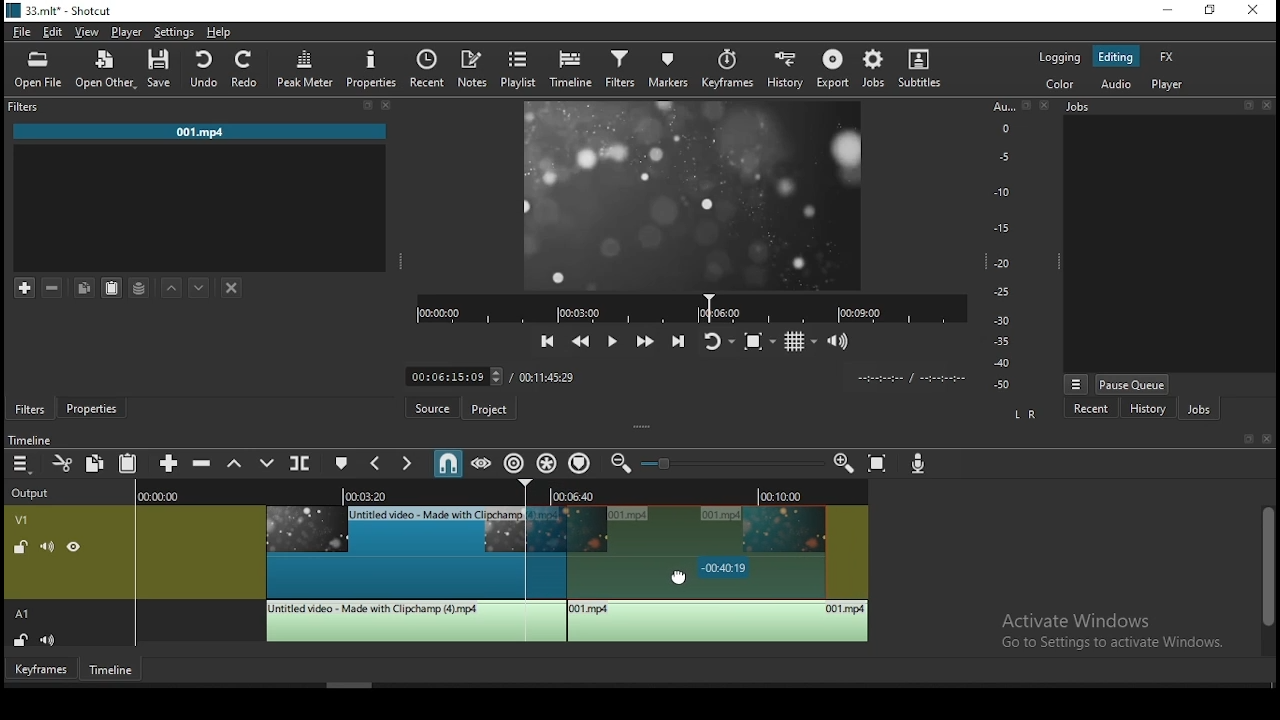  Describe the element at coordinates (835, 69) in the screenshot. I see `export` at that location.